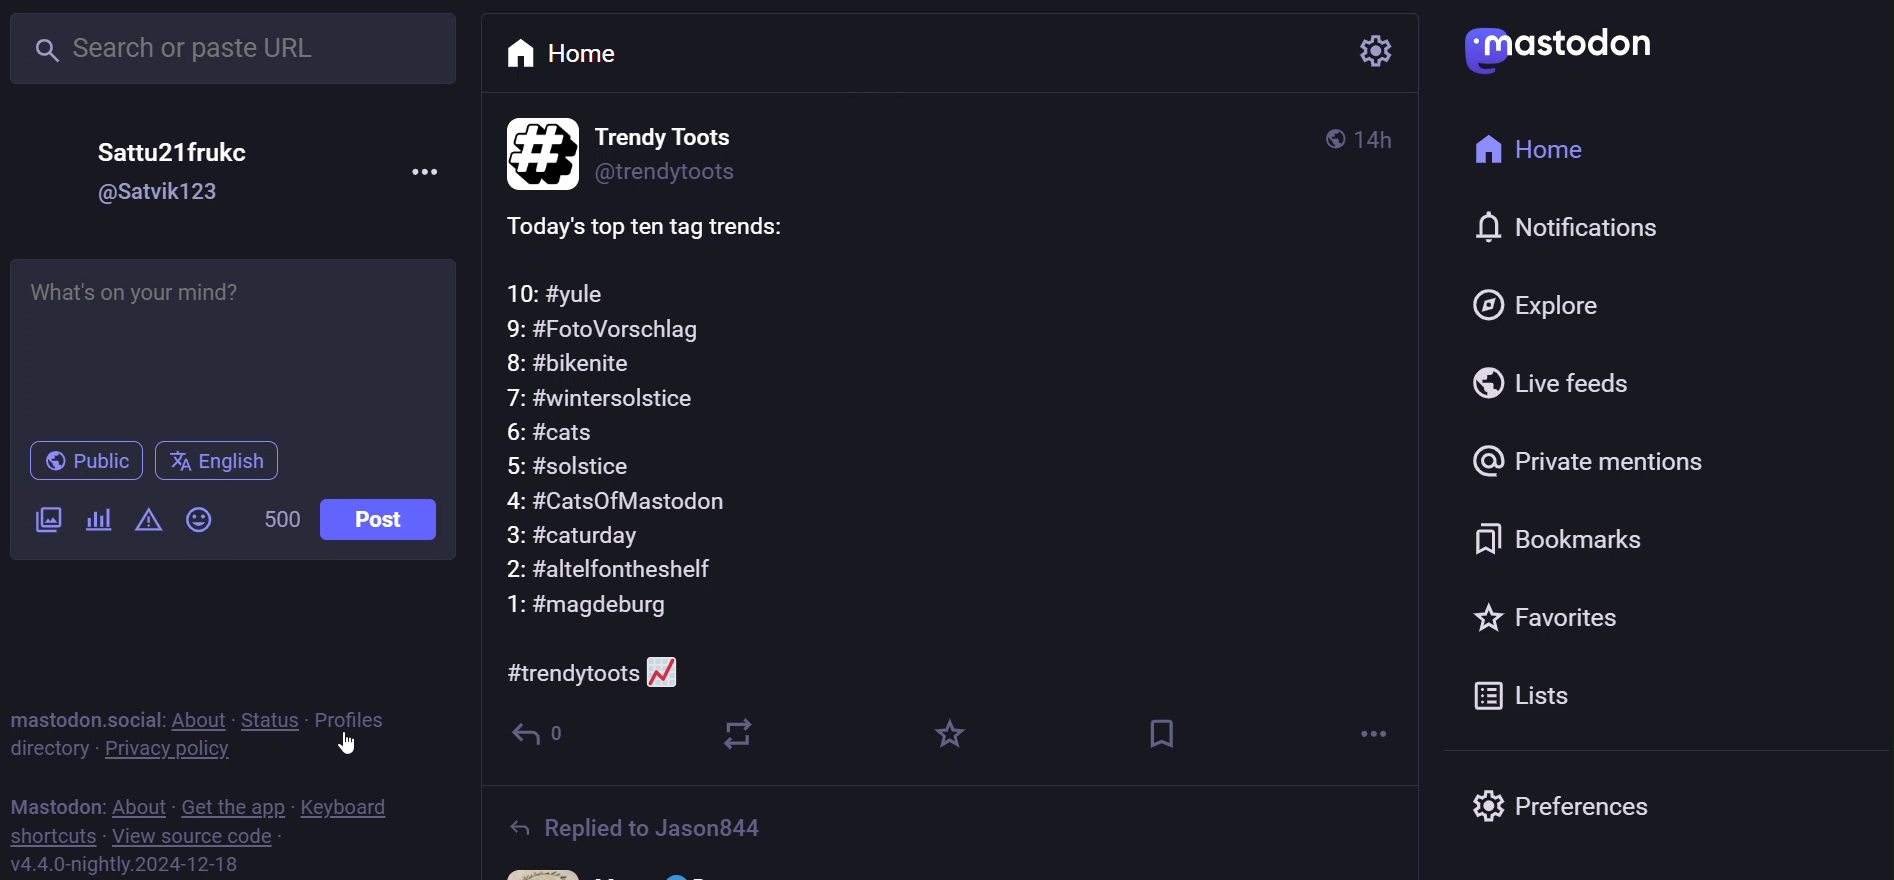 The image size is (1894, 880). I want to click on emoji, so click(198, 519).